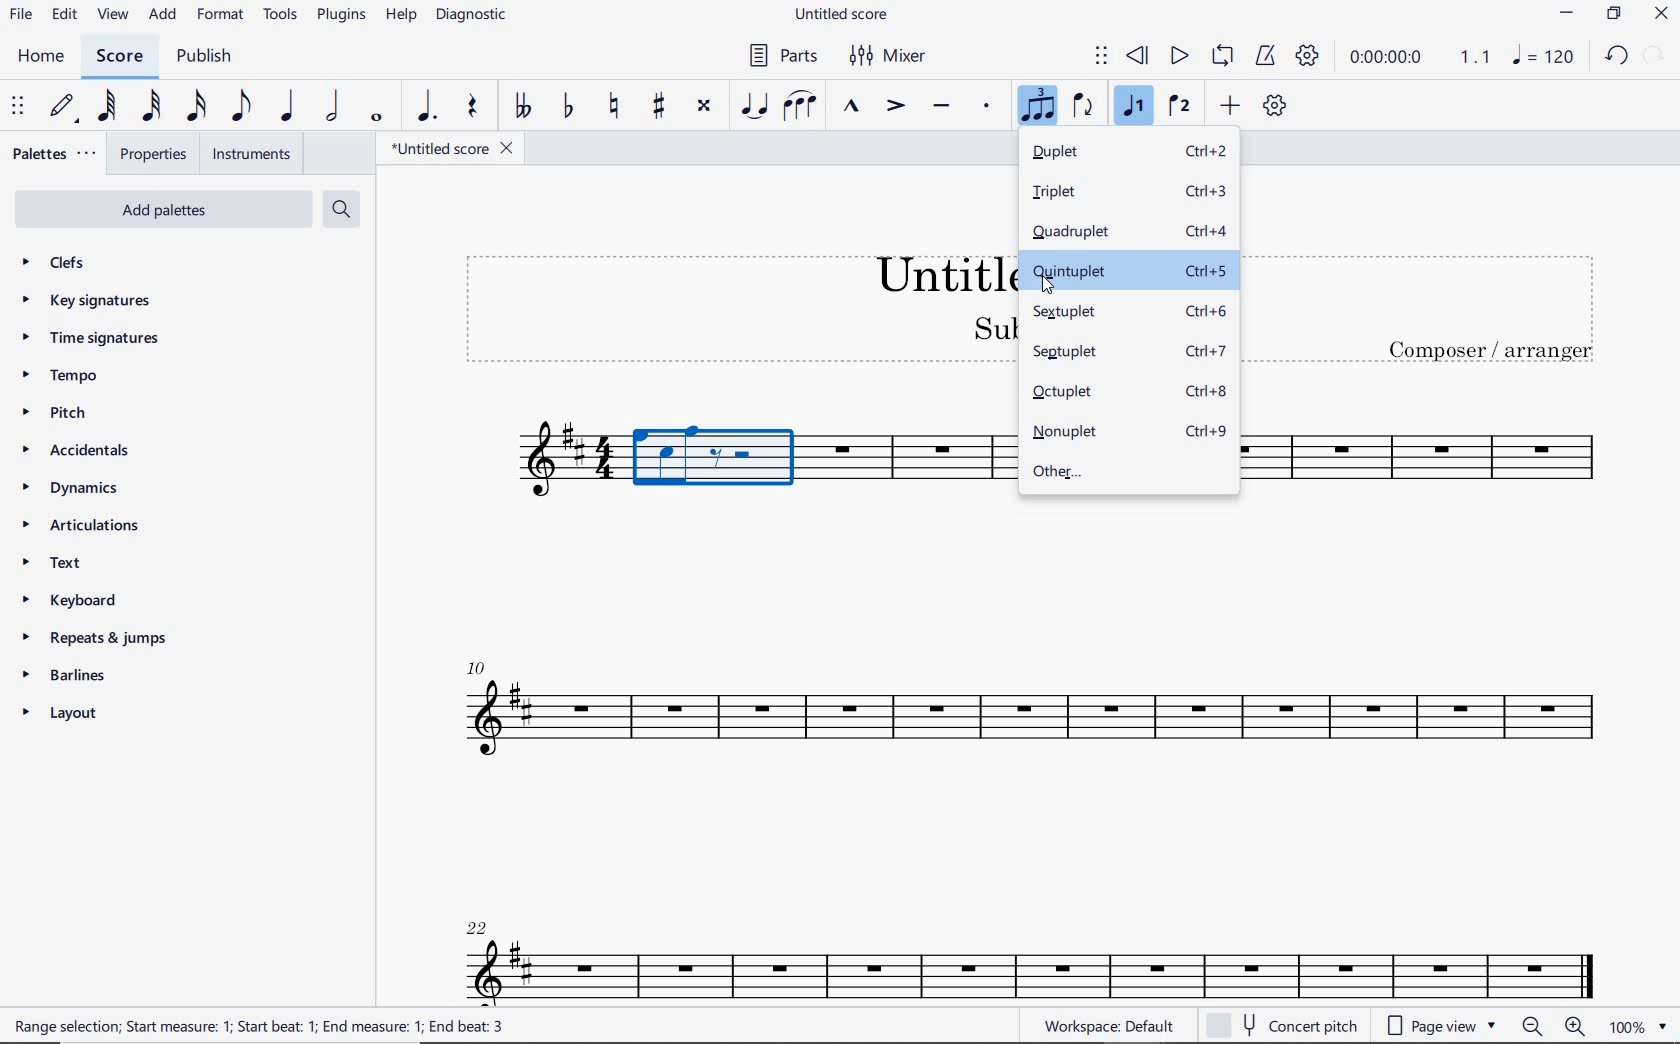  I want to click on ARTICULATIONS, so click(81, 528).